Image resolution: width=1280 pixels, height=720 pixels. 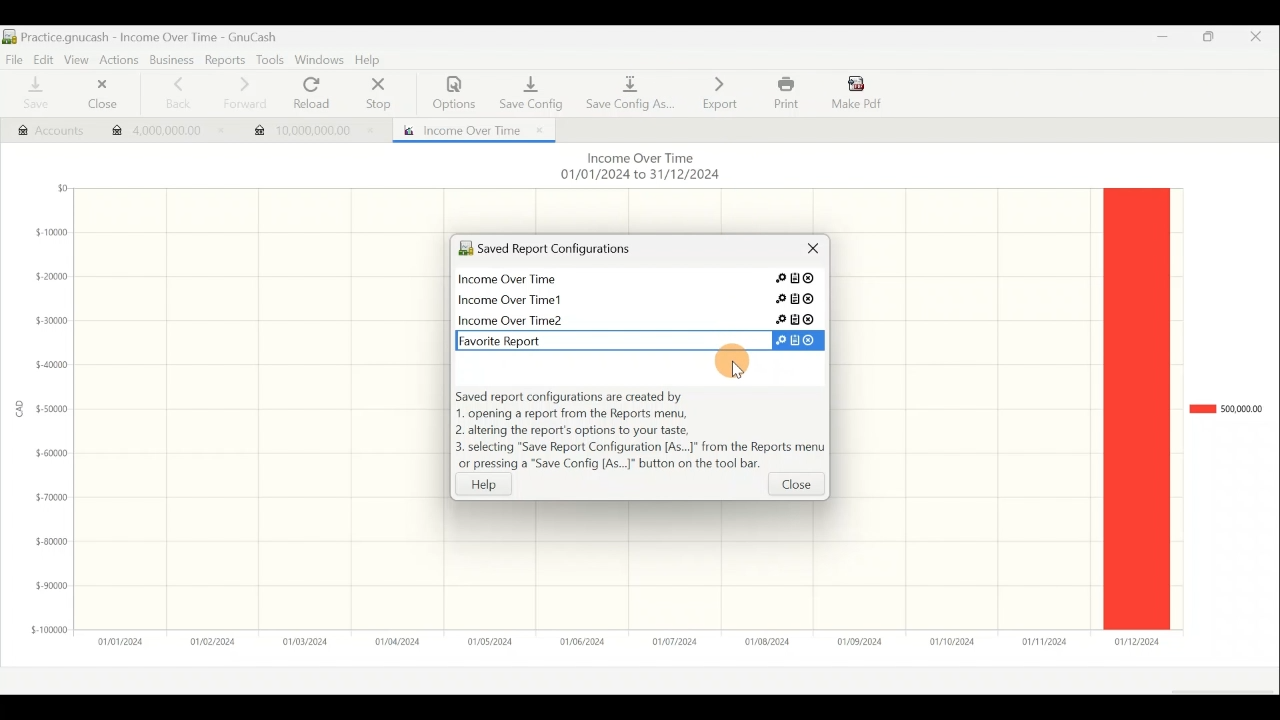 I want to click on Edit, so click(x=40, y=58).